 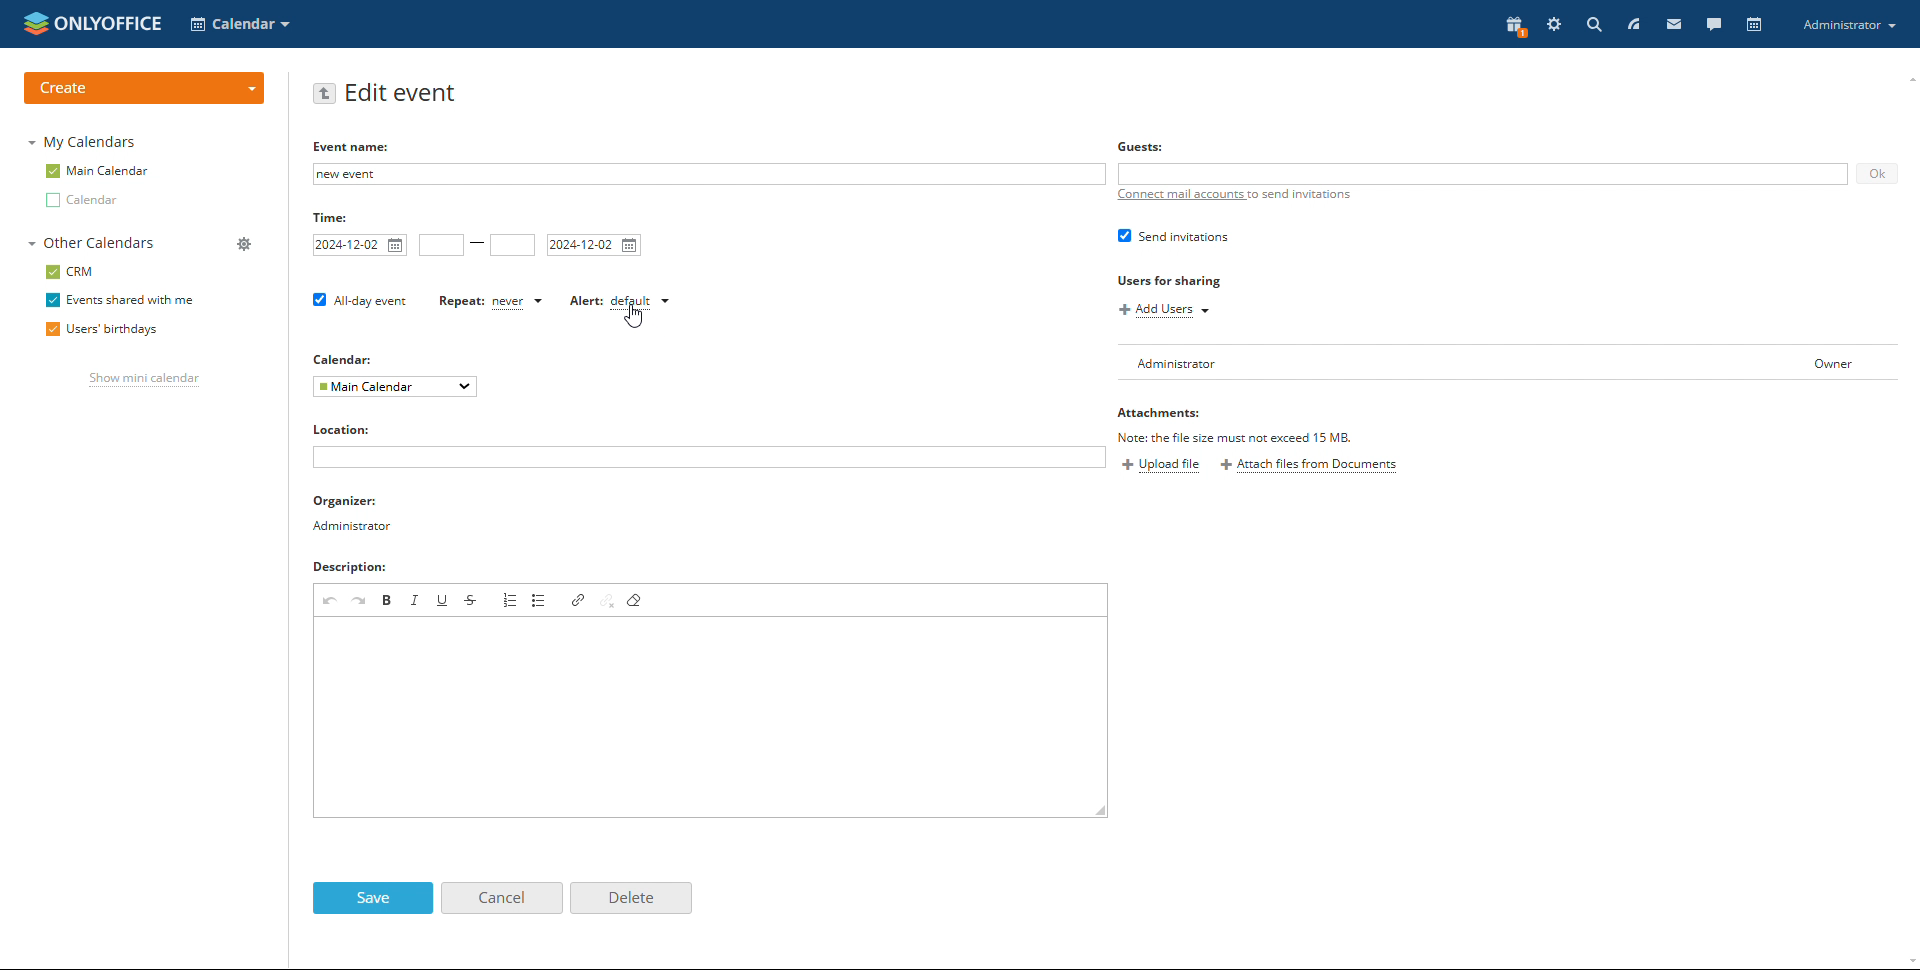 I want to click on account, so click(x=1848, y=25).